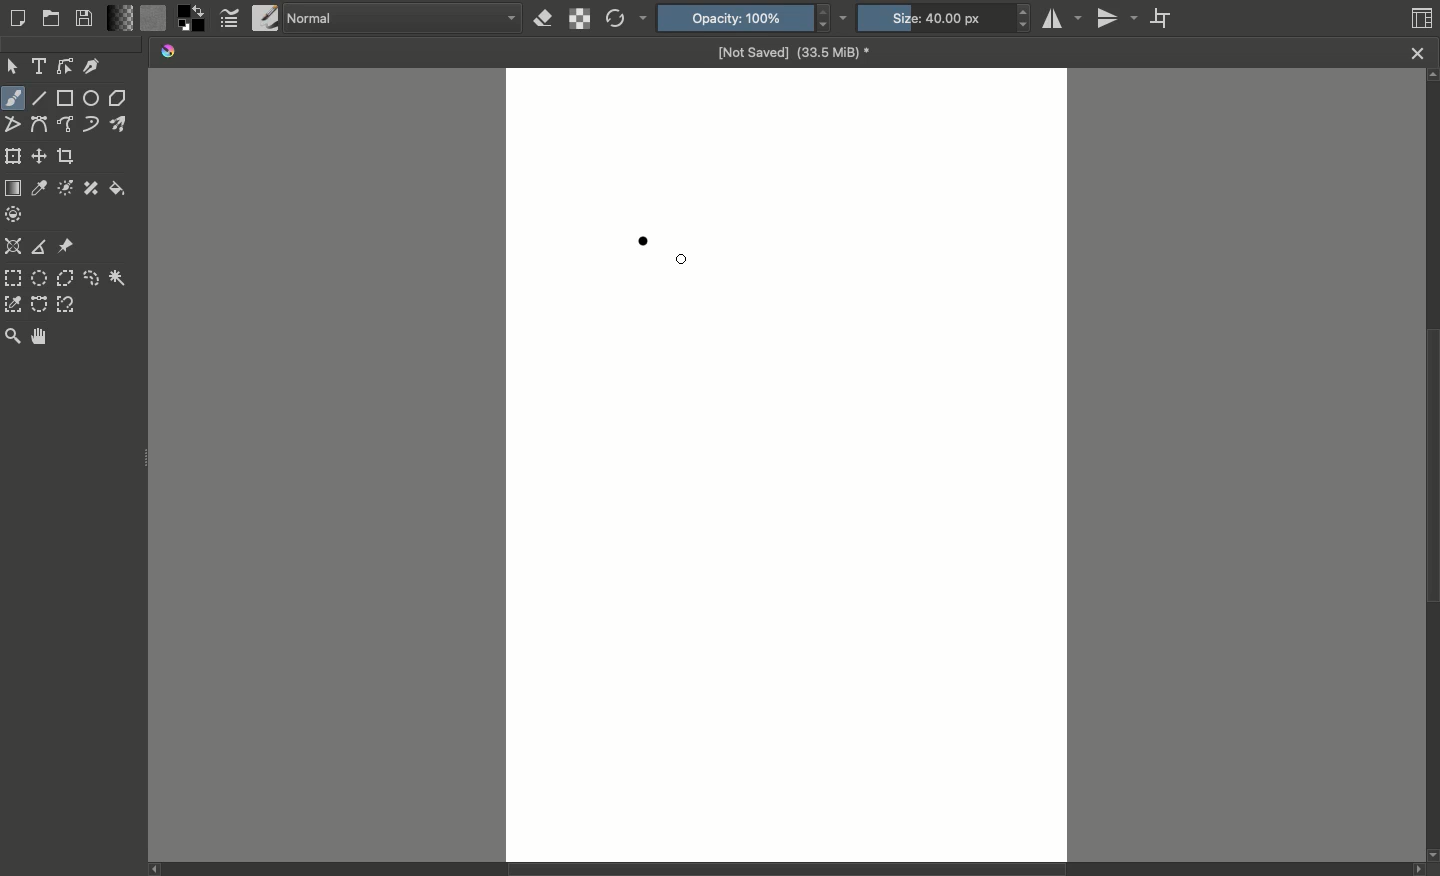 The image size is (1440, 876). What do you see at coordinates (39, 125) in the screenshot?
I see `Bezier curve` at bounding box center [39, 125].